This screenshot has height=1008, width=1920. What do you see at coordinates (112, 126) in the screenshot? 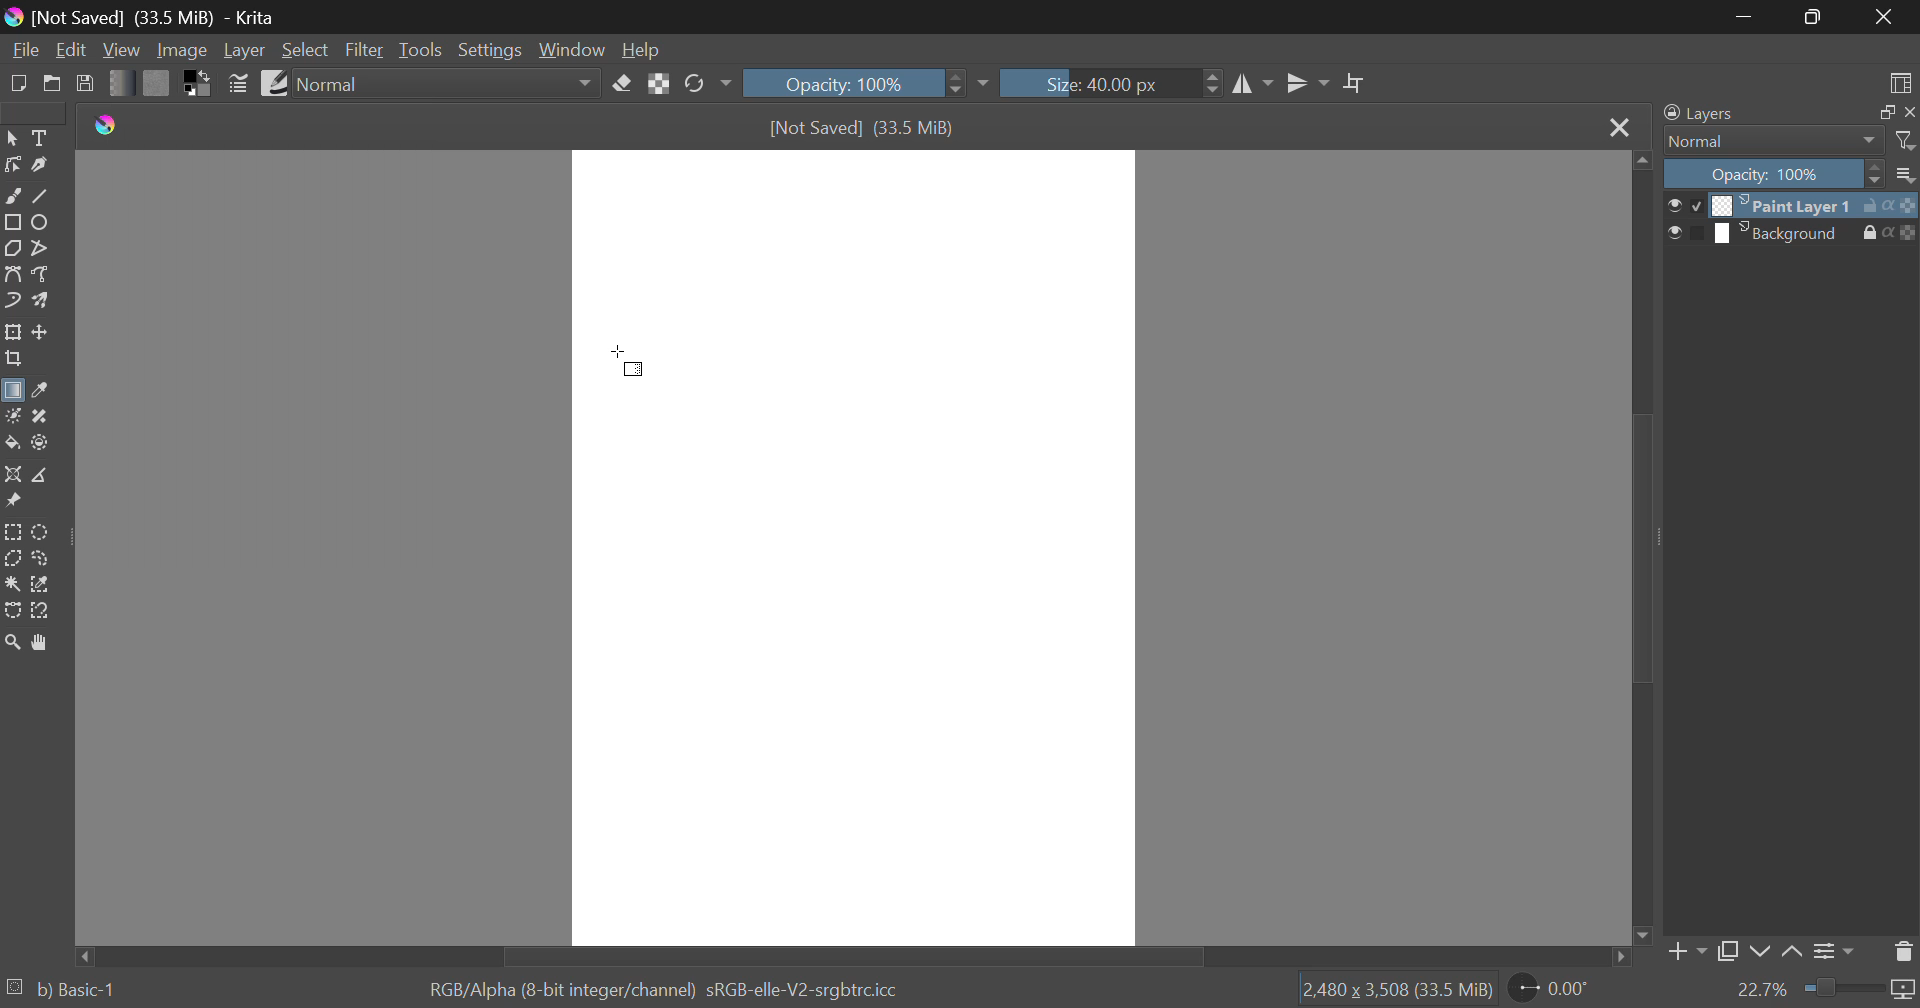
I see `logo` at bounding box center [112, 126].